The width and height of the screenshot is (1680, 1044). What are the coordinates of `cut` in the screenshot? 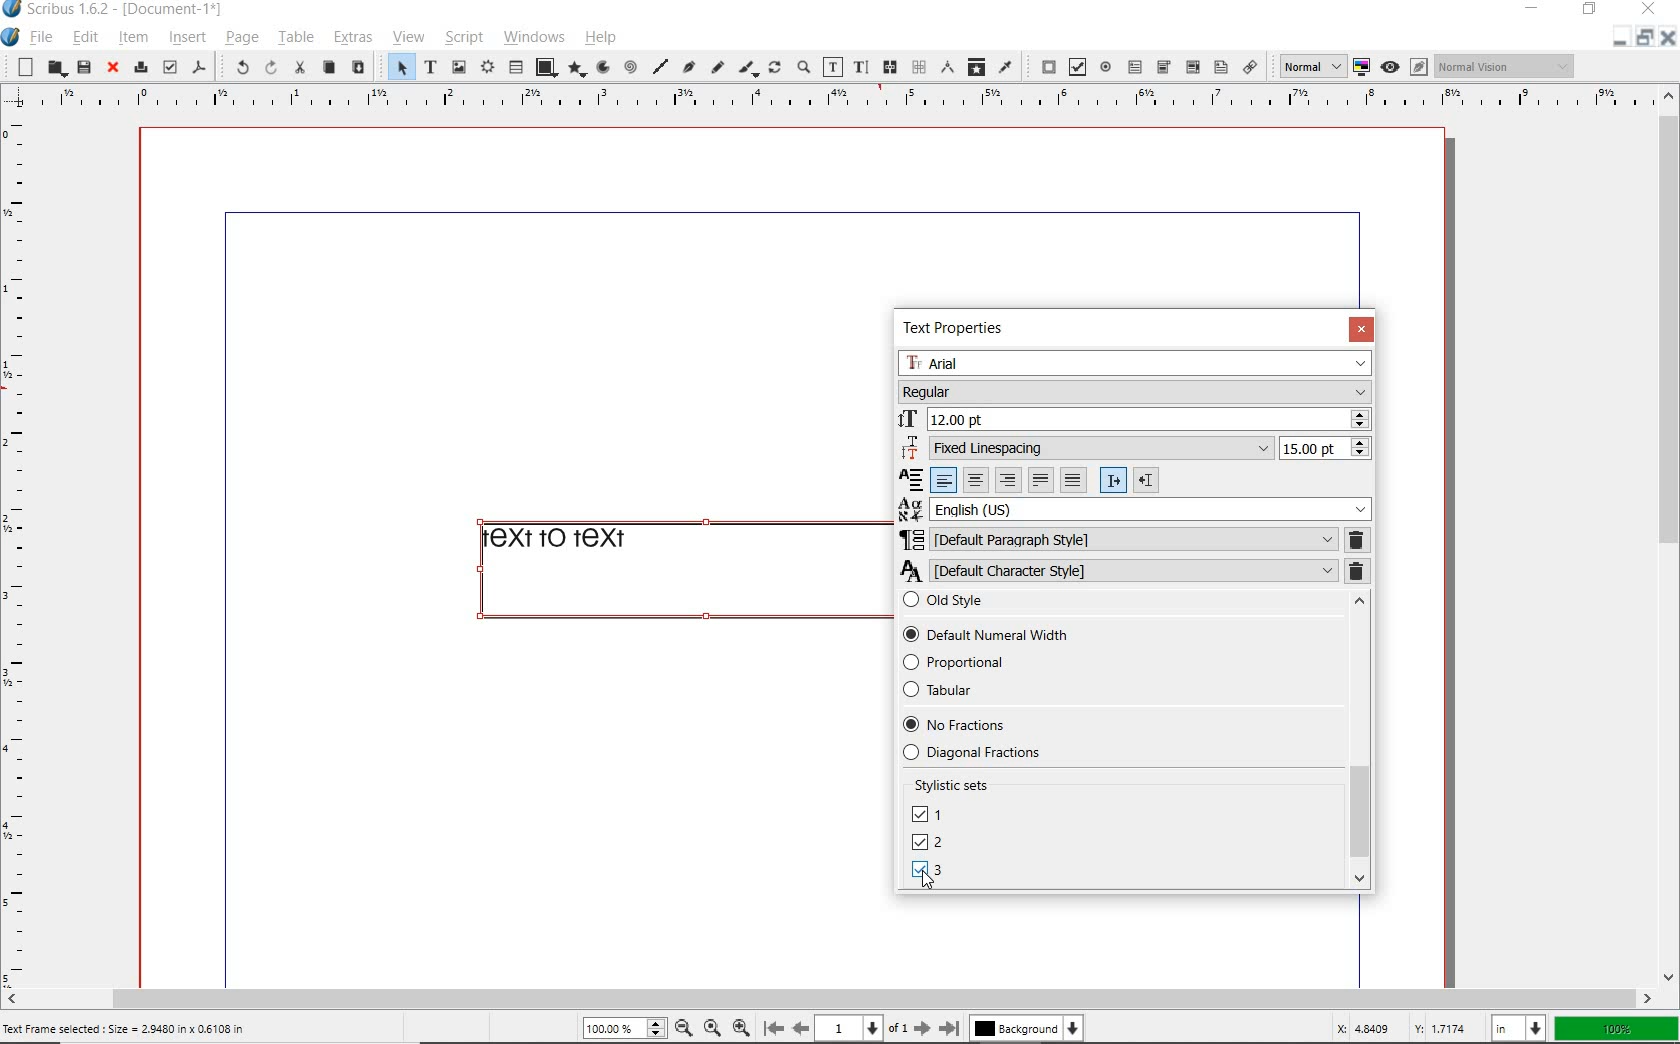 It's located at (299, 68).